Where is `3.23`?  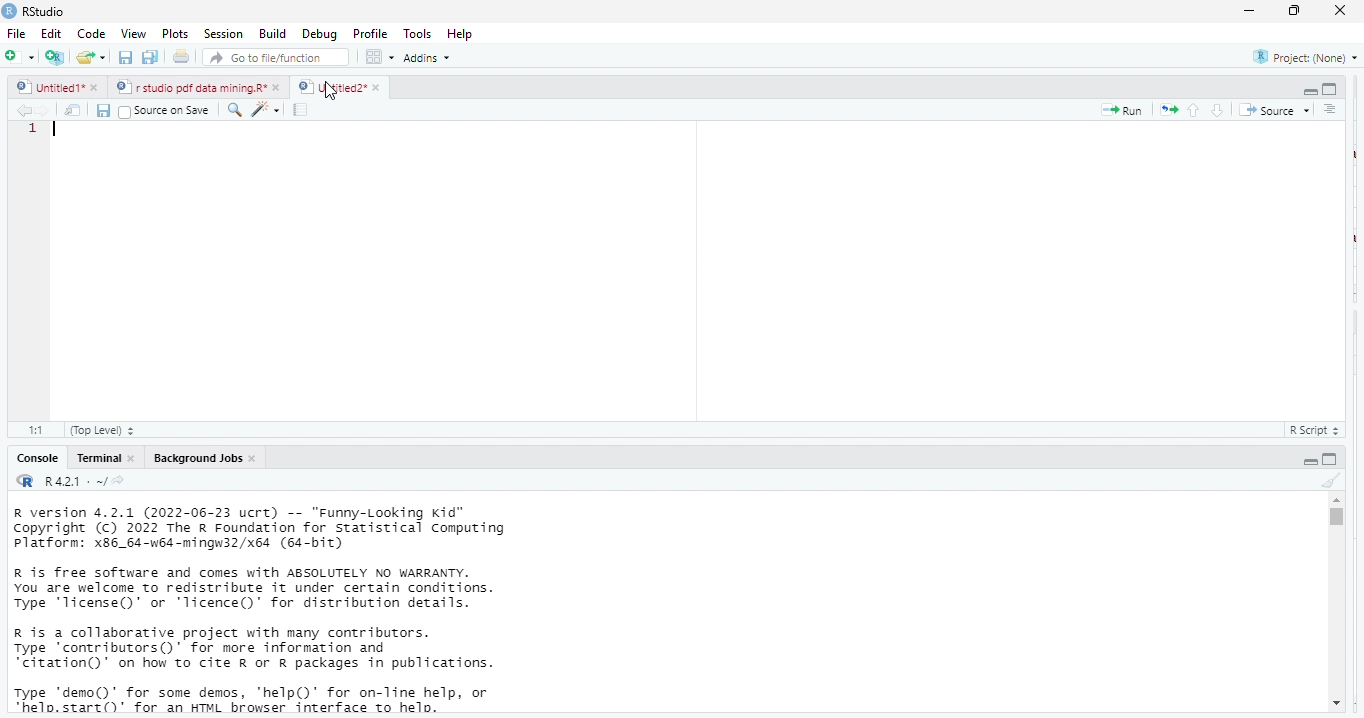 3.23 is located at coordinates (35, 428).